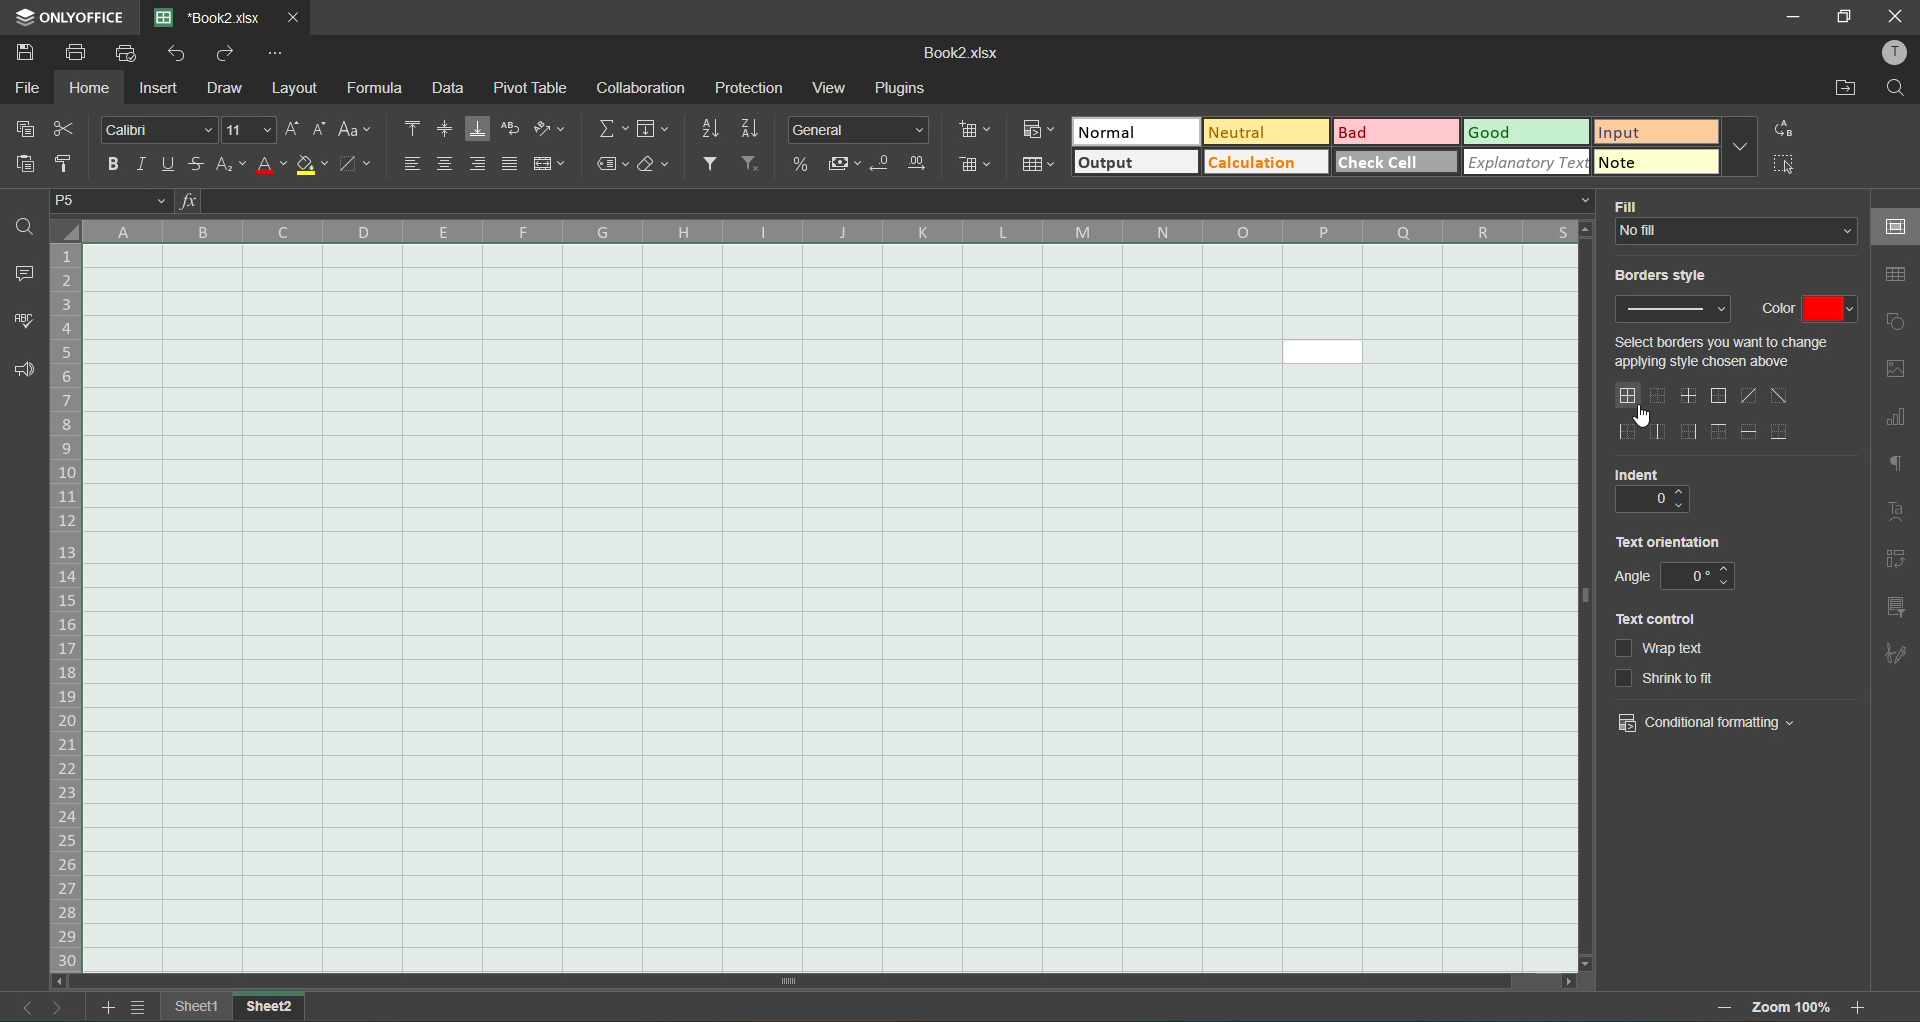 This screenshot has height=1022, width=1920. Describe the element at coordinates (1897, 277) in the screenshot. I see `table` at that location.